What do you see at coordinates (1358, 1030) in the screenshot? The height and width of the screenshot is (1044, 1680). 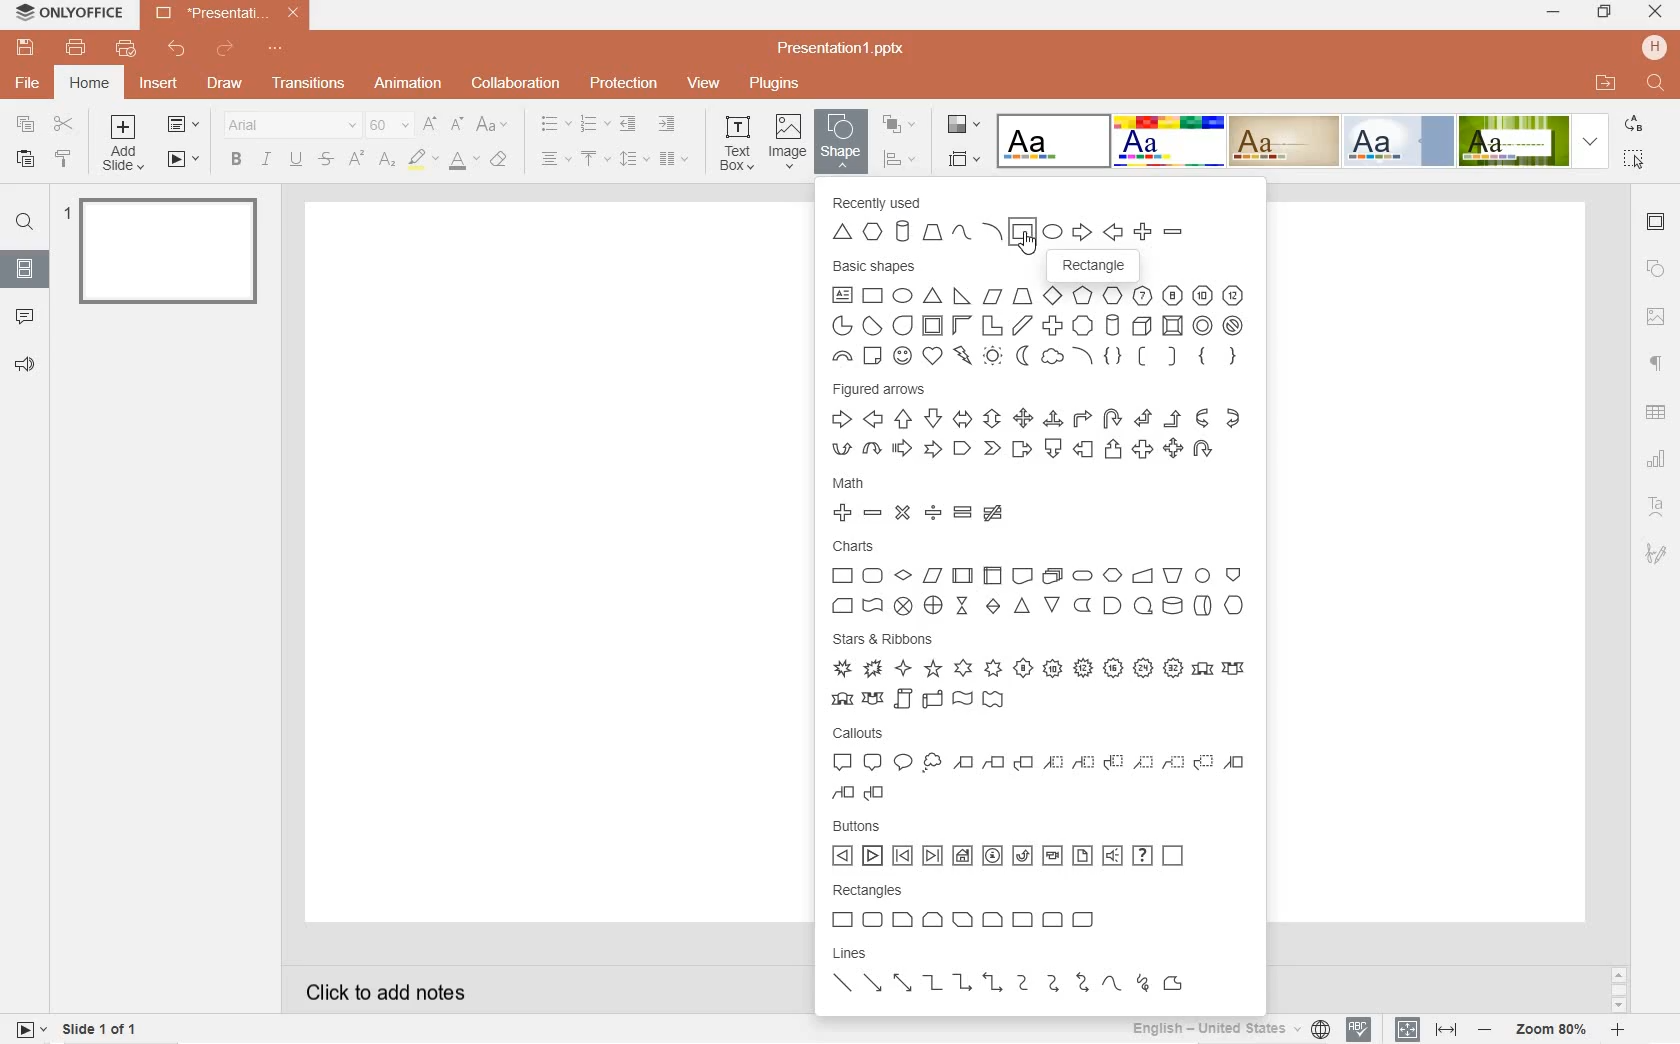 I see `spell checking` at bounding box center [1358, 1030].